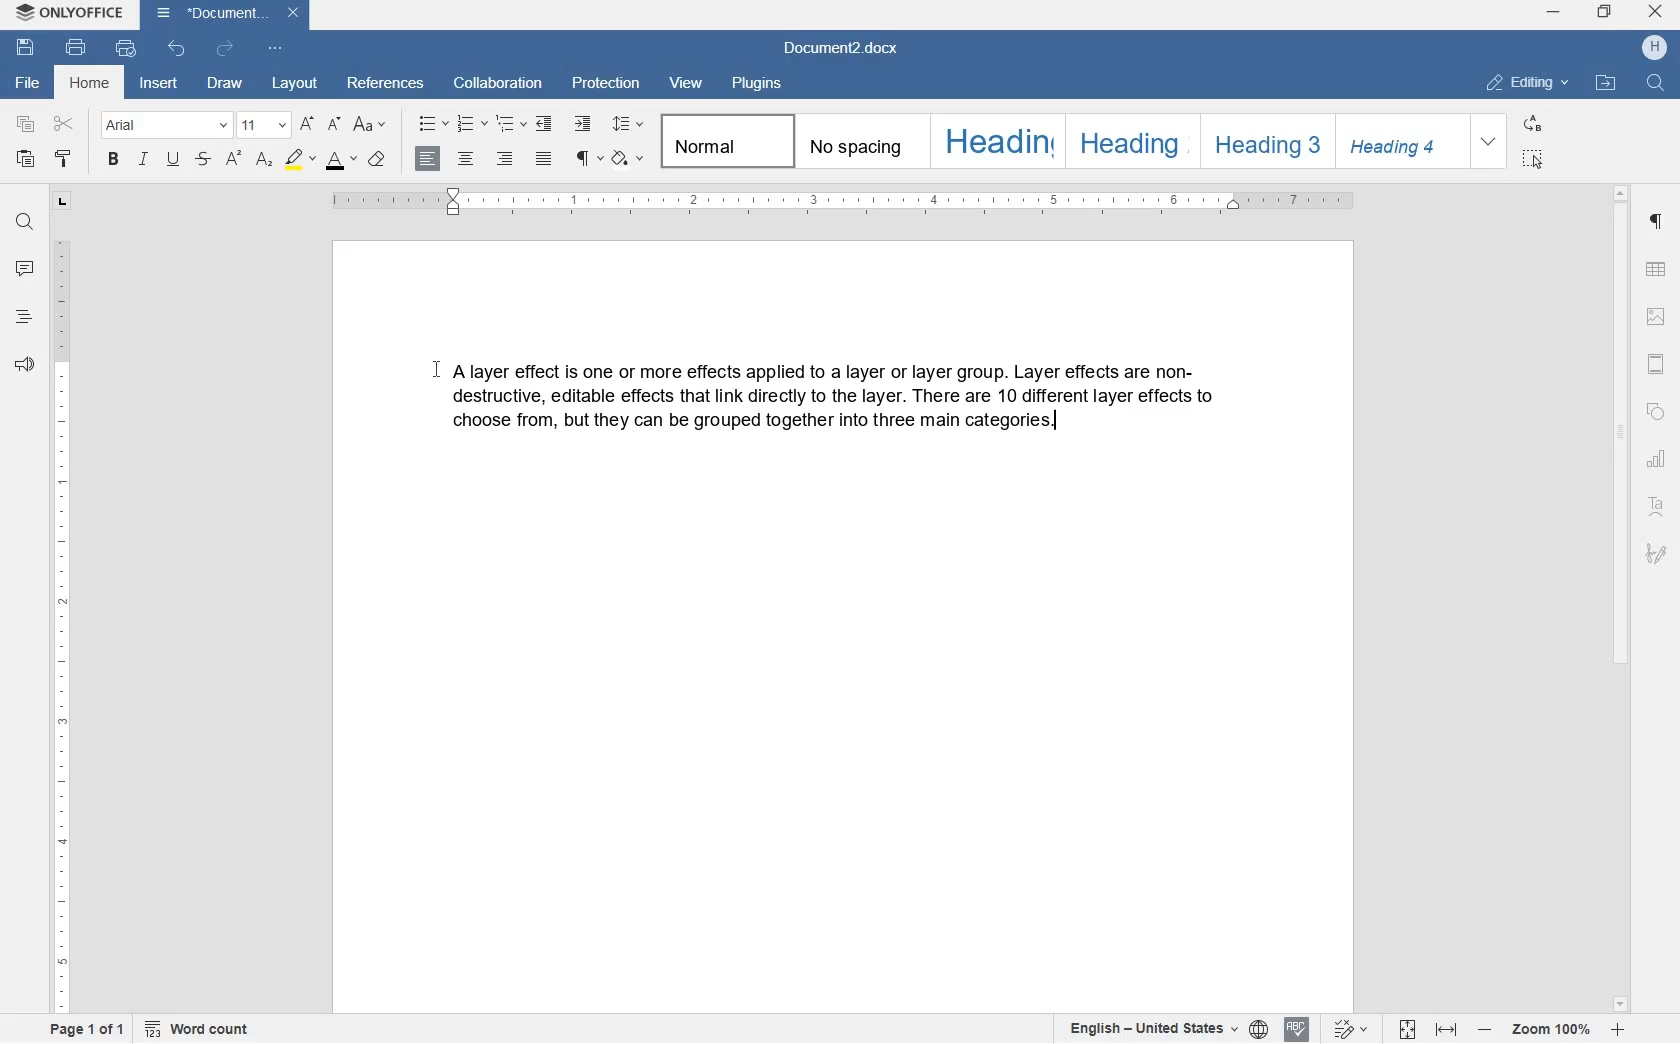 Image resolution: width=1680 pixels, height=1044 pixels. What do you see at coordinates (1607, 84) in the screenshot?
I see `open file location` at bounding box center [1607, 84].